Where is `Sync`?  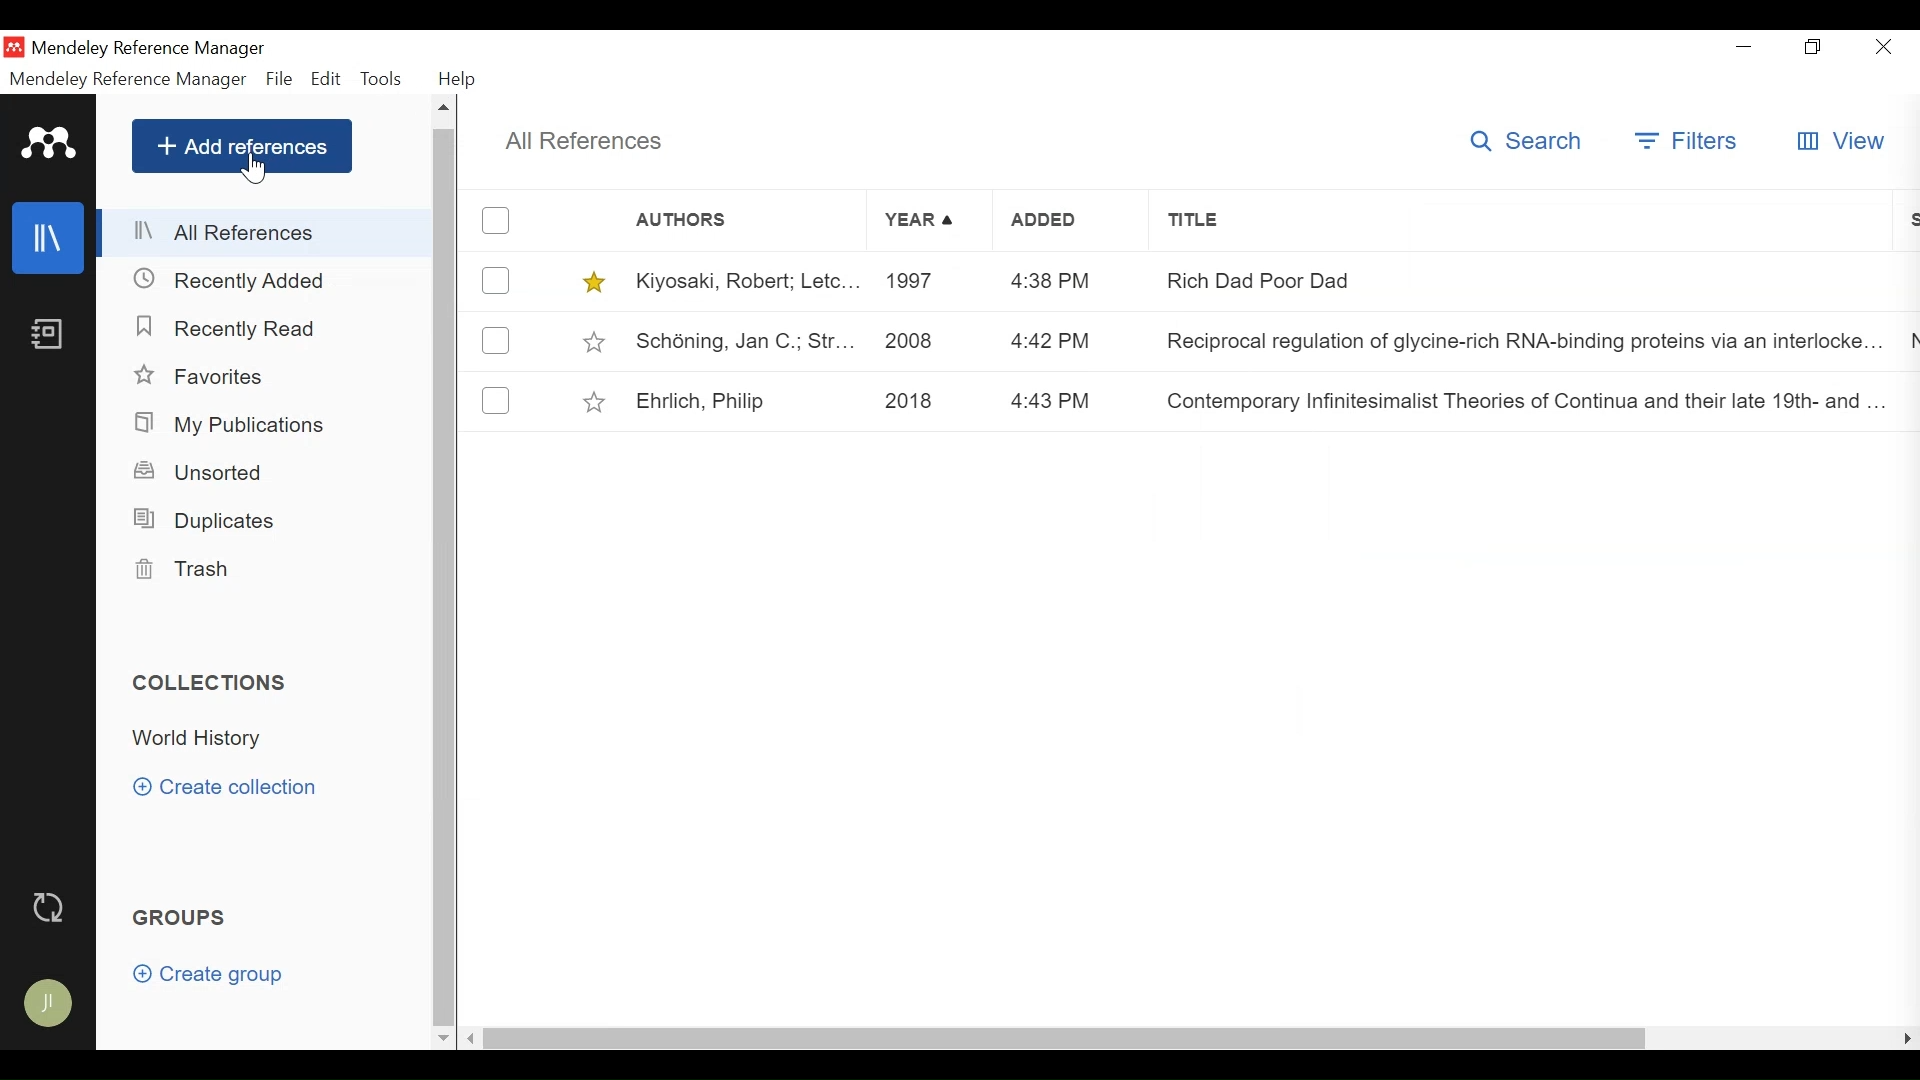
Sync is located at coordinates (47, 906).